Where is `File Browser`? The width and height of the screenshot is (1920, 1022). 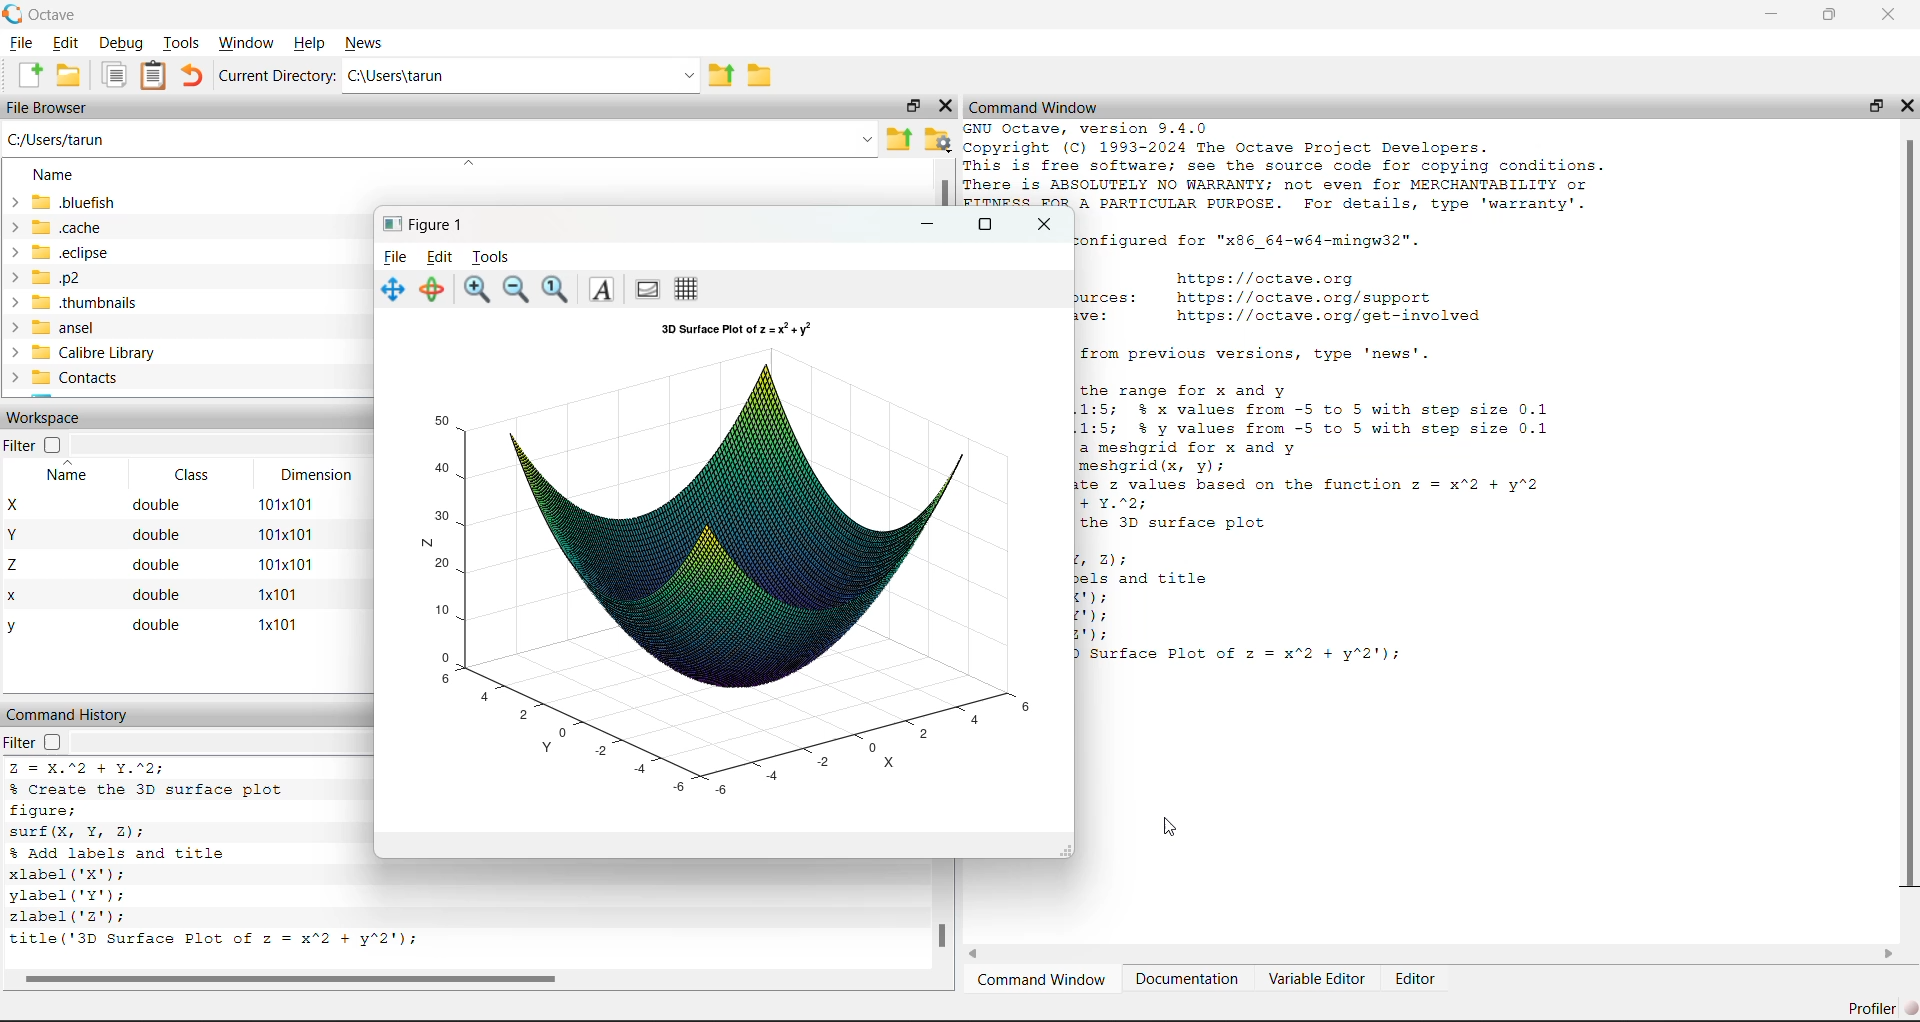
File Browser is located at coordinates (48, 107).